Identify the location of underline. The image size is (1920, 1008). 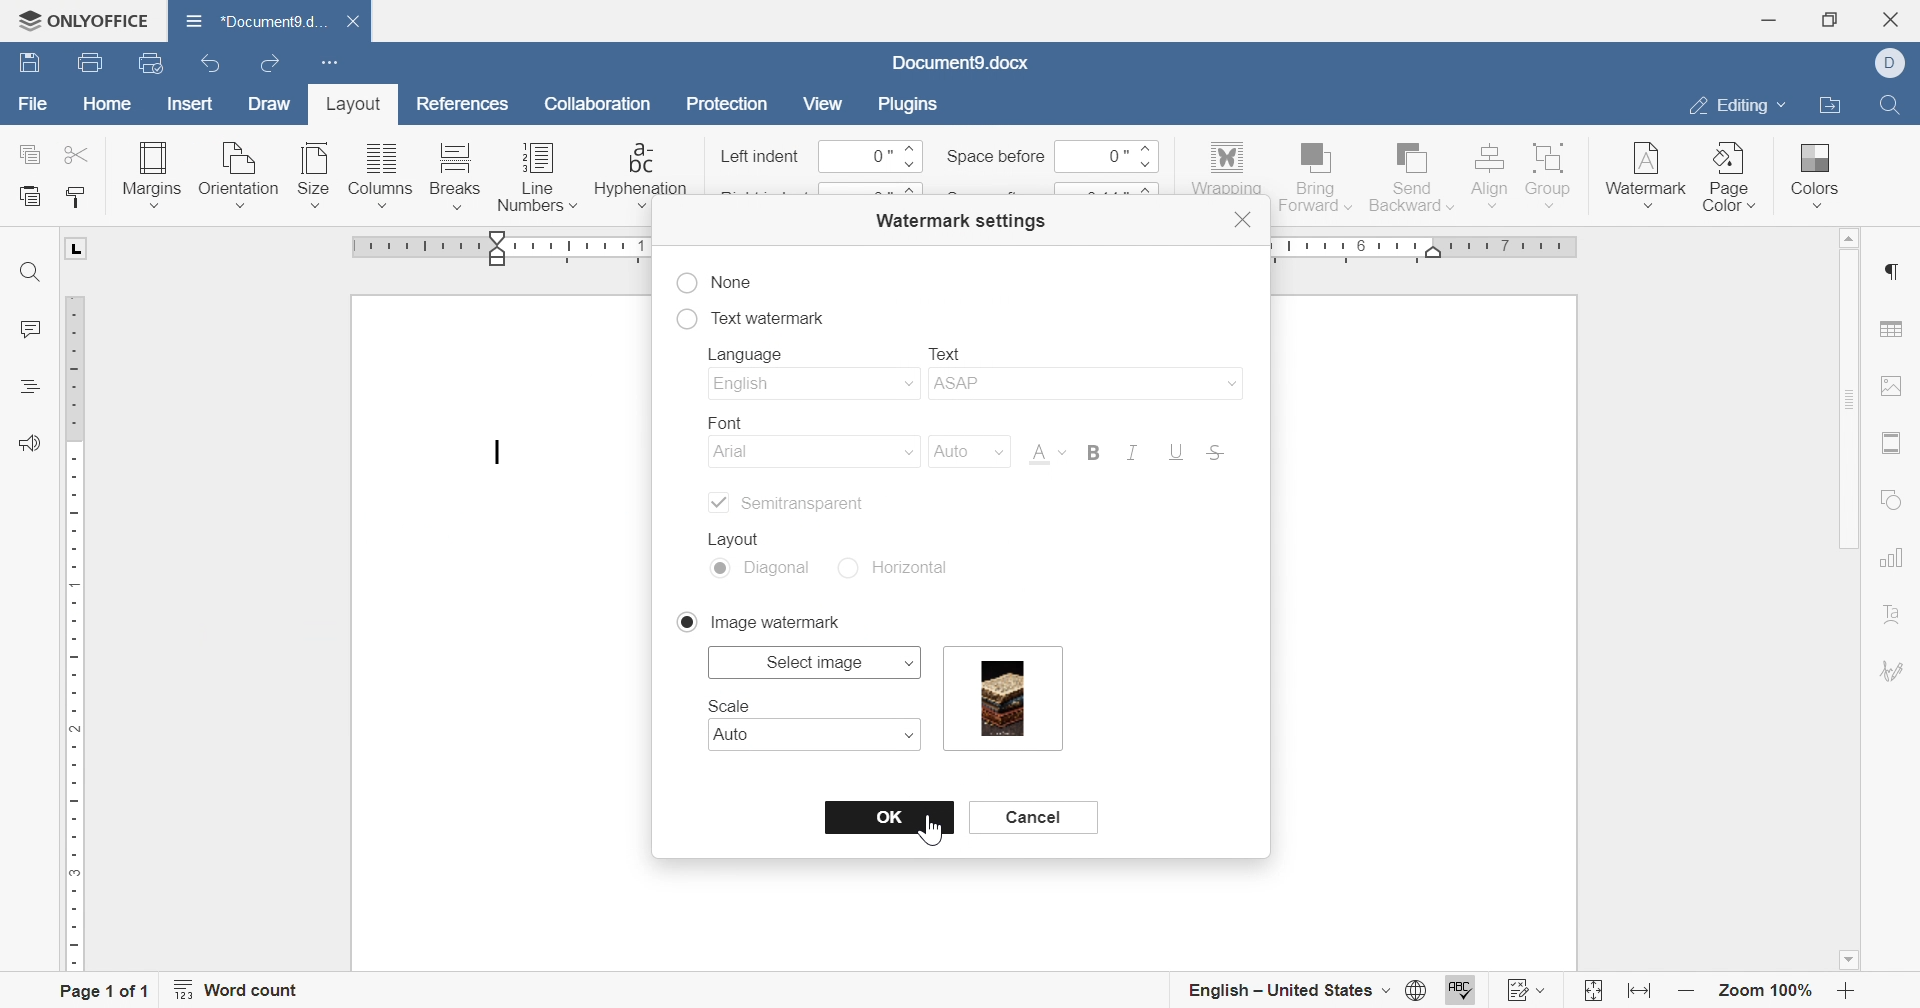
(1176, 453).